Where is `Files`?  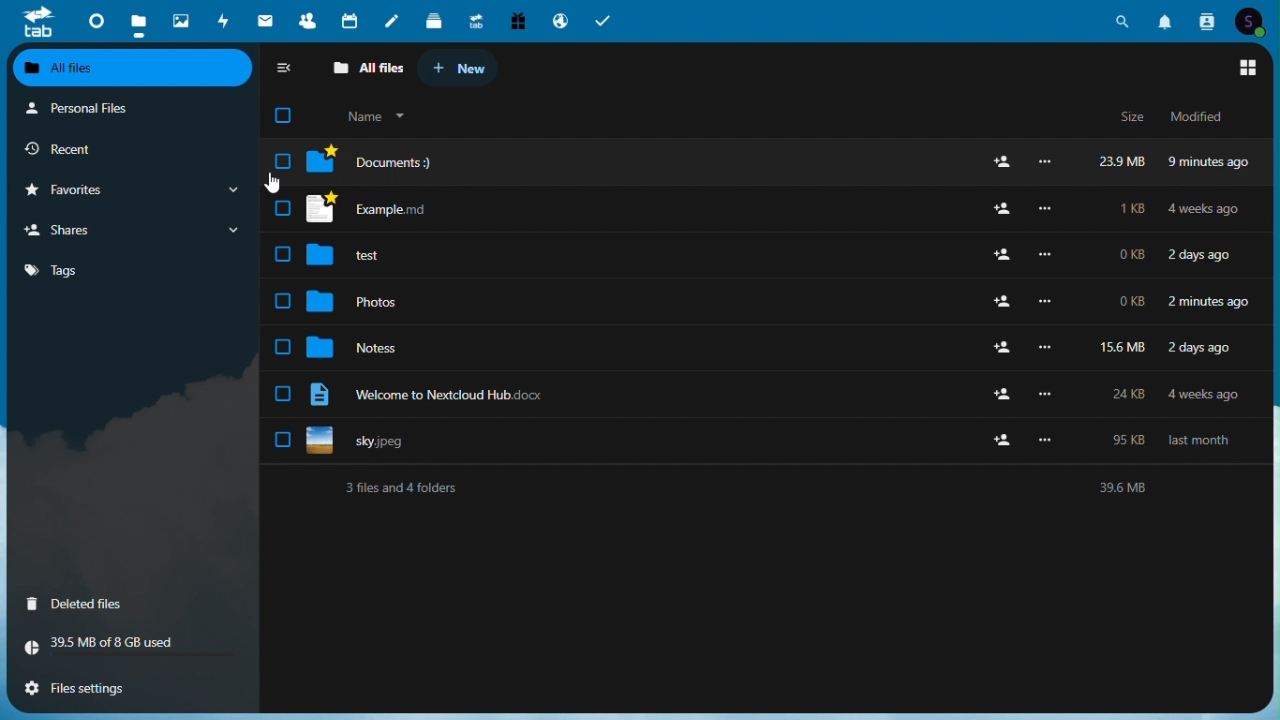 Files is located at coordinates (782, 391).